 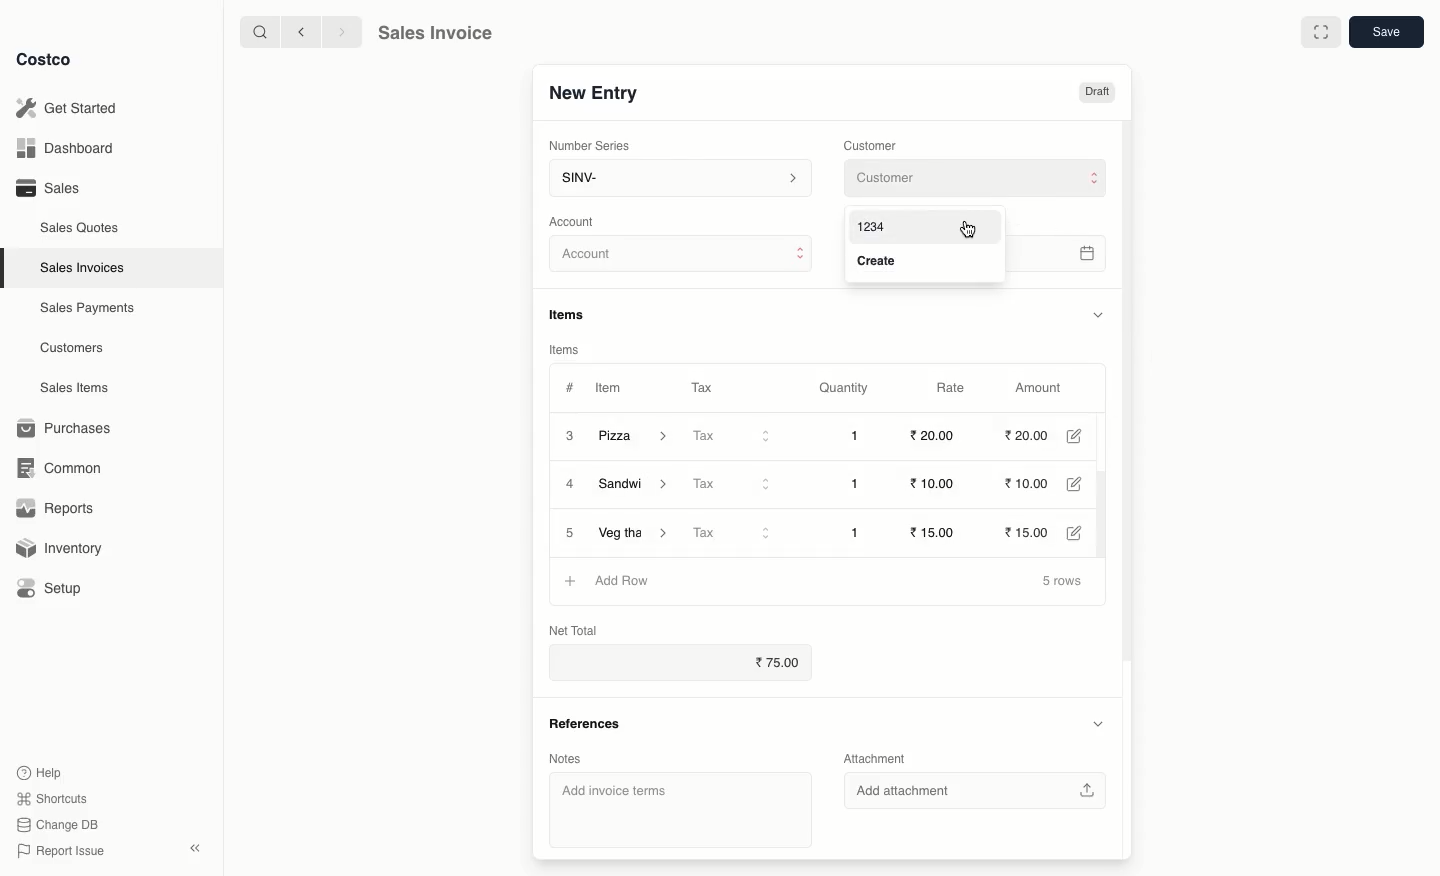 I want to click on Purchases, so click(x=69, y=428).